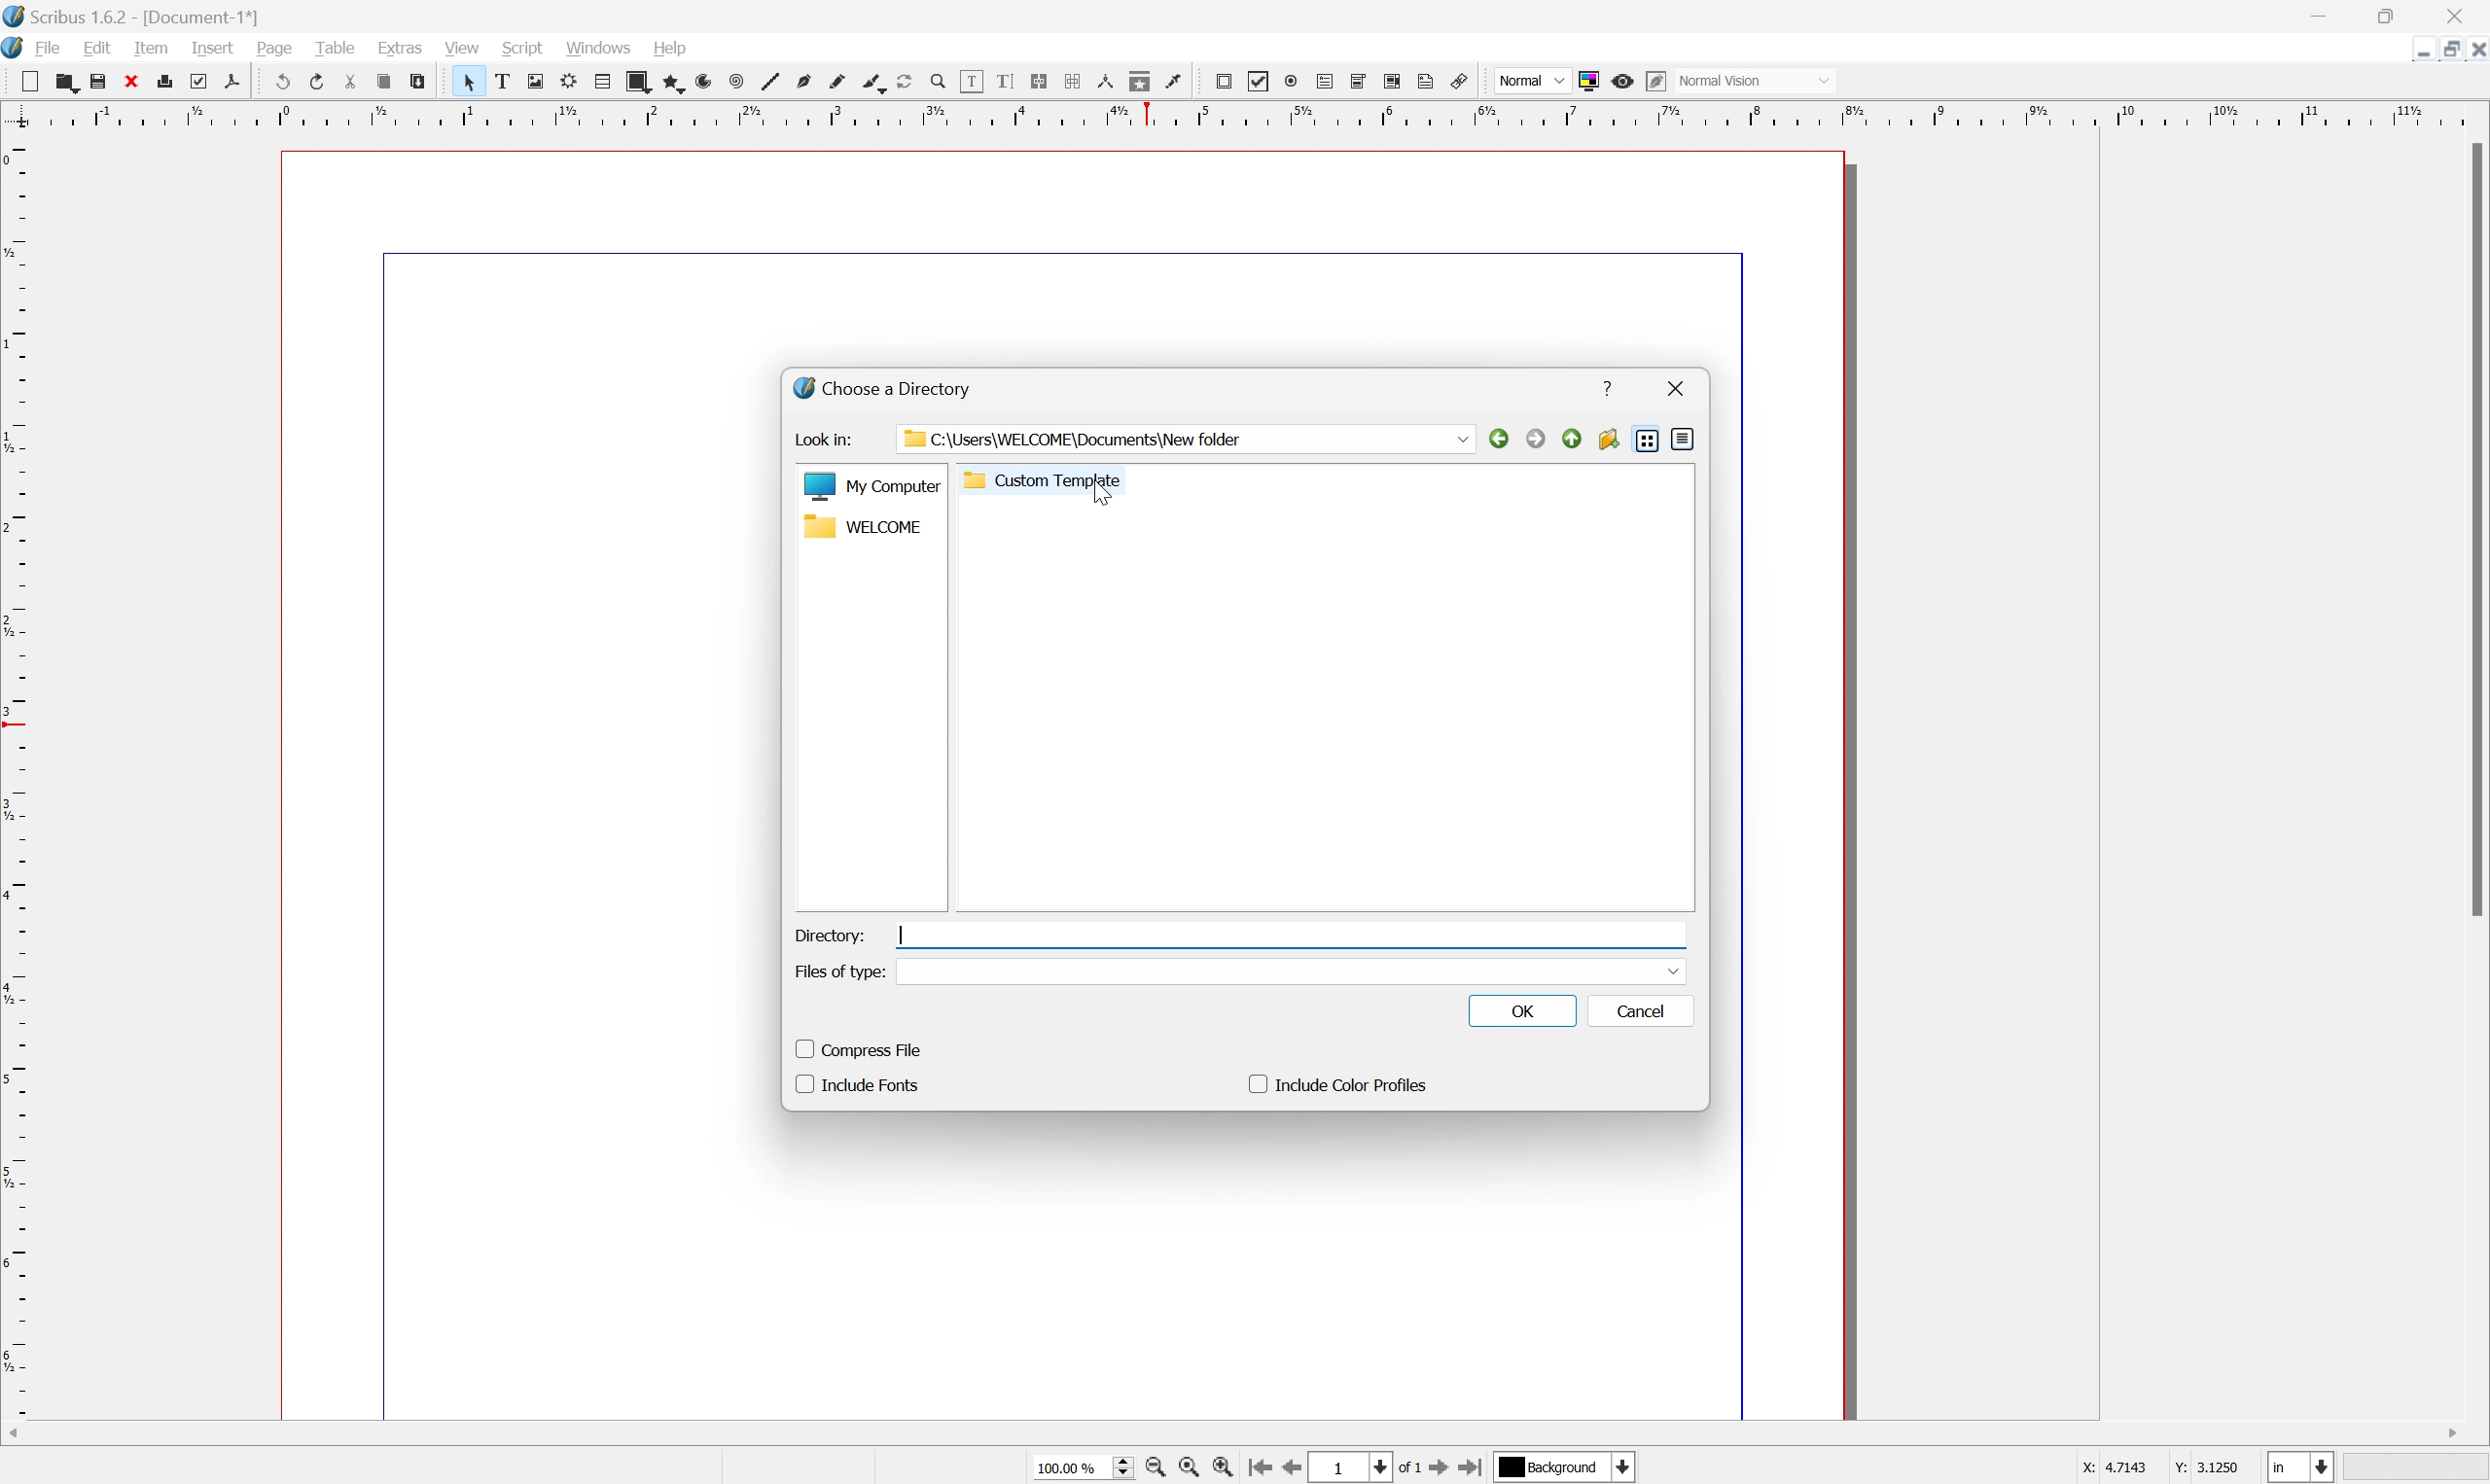 This screenshot has width=2490, height=1484. I want to click on My computer, so click(870, 489).